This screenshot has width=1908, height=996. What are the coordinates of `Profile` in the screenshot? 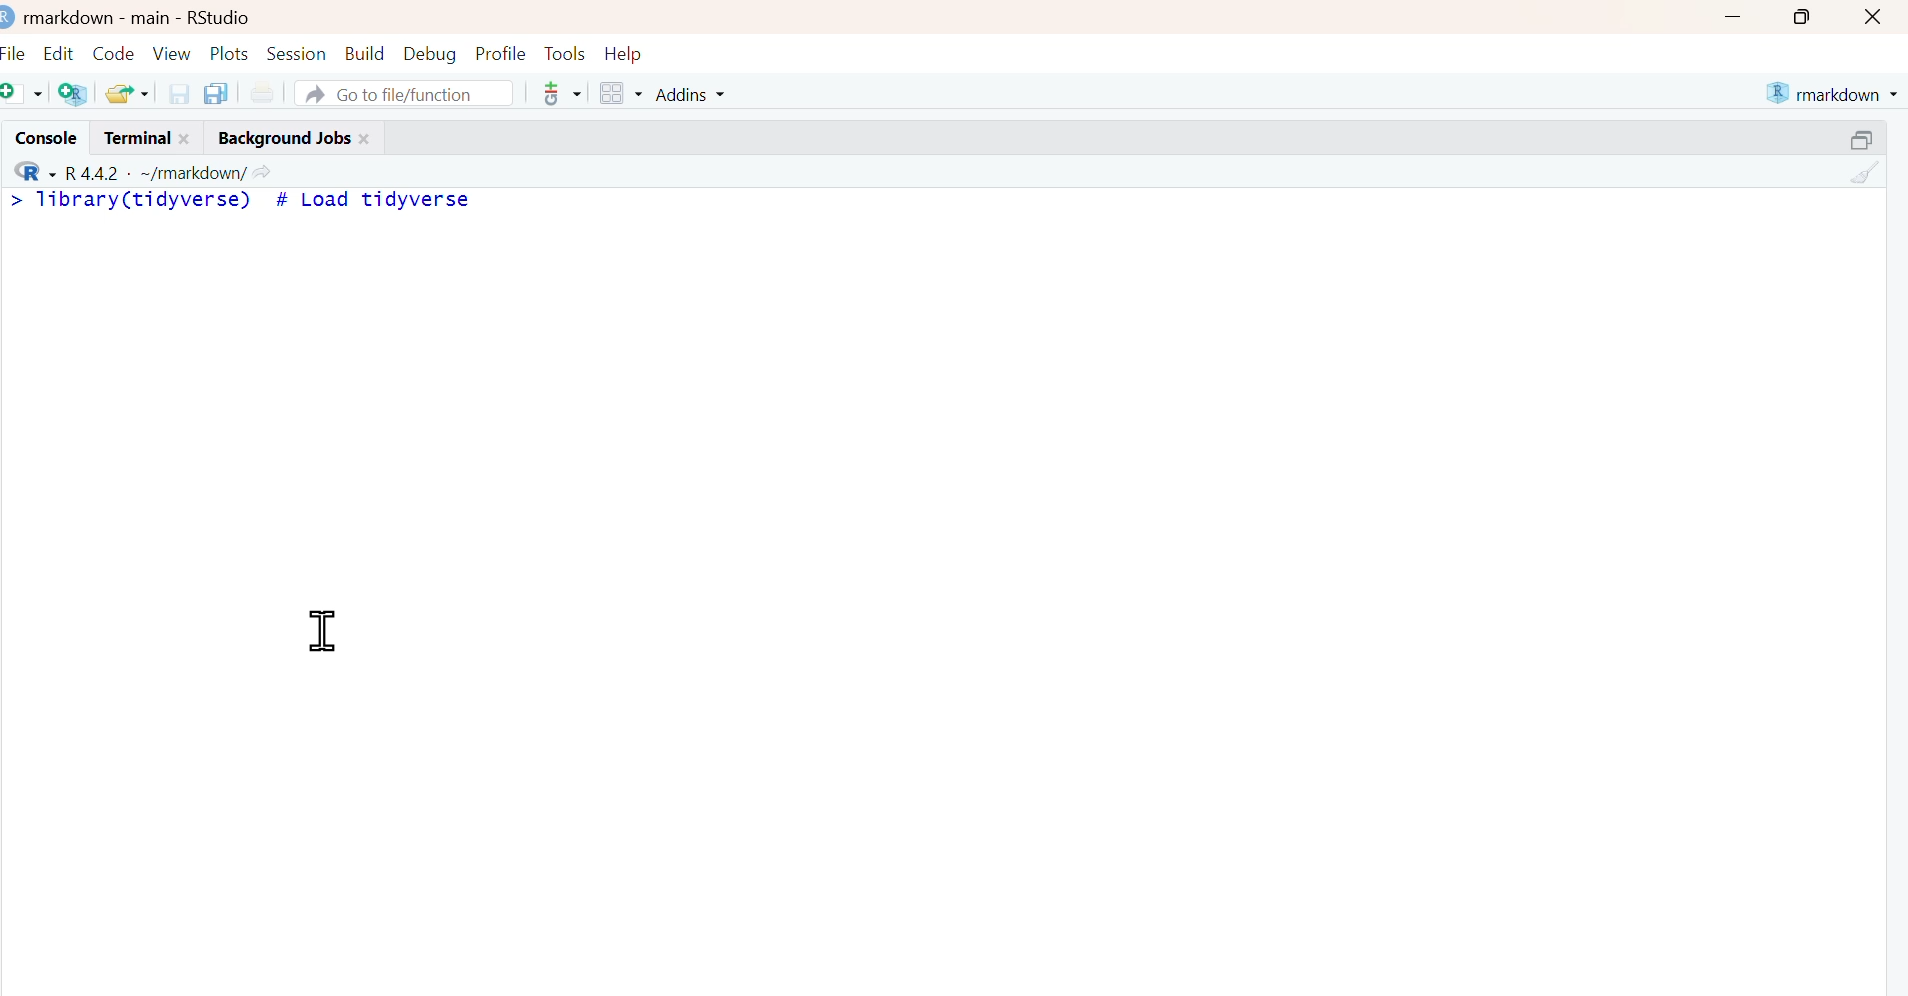 It's located at (500, 51).